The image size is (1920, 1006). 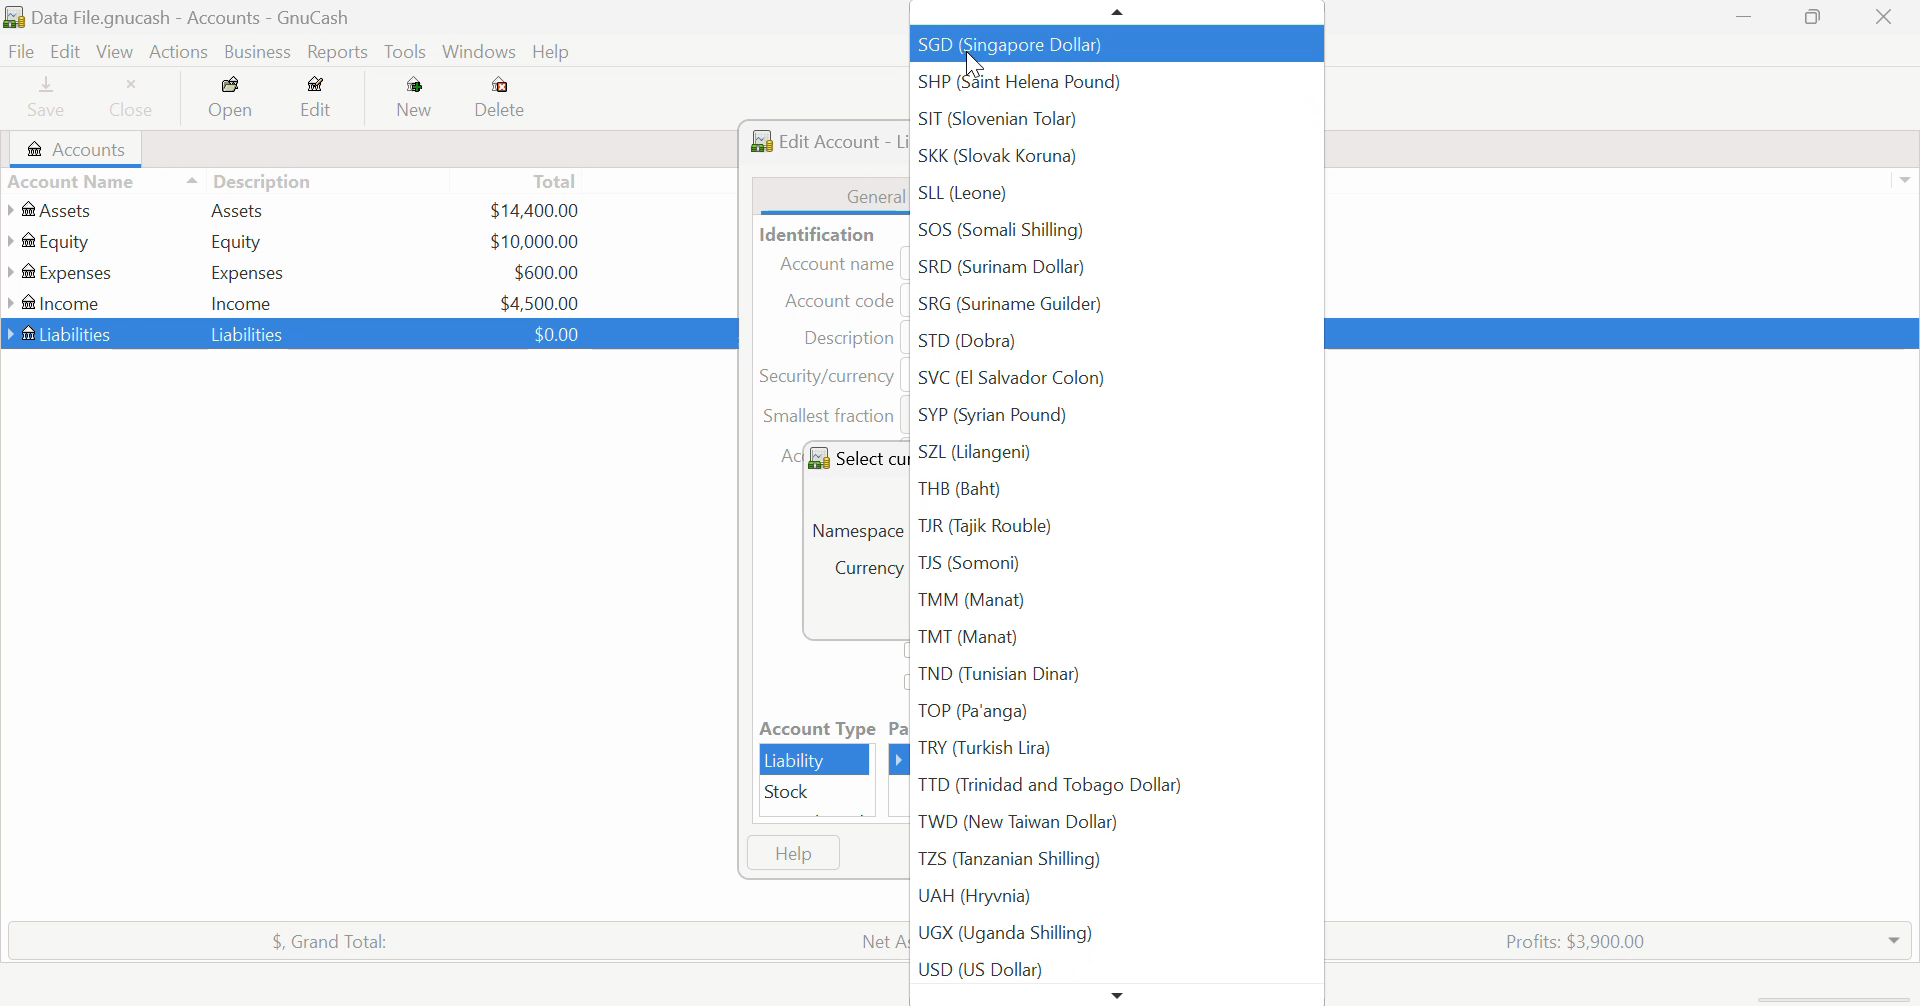 I want to click on Edit, so click(x=317, y=101).